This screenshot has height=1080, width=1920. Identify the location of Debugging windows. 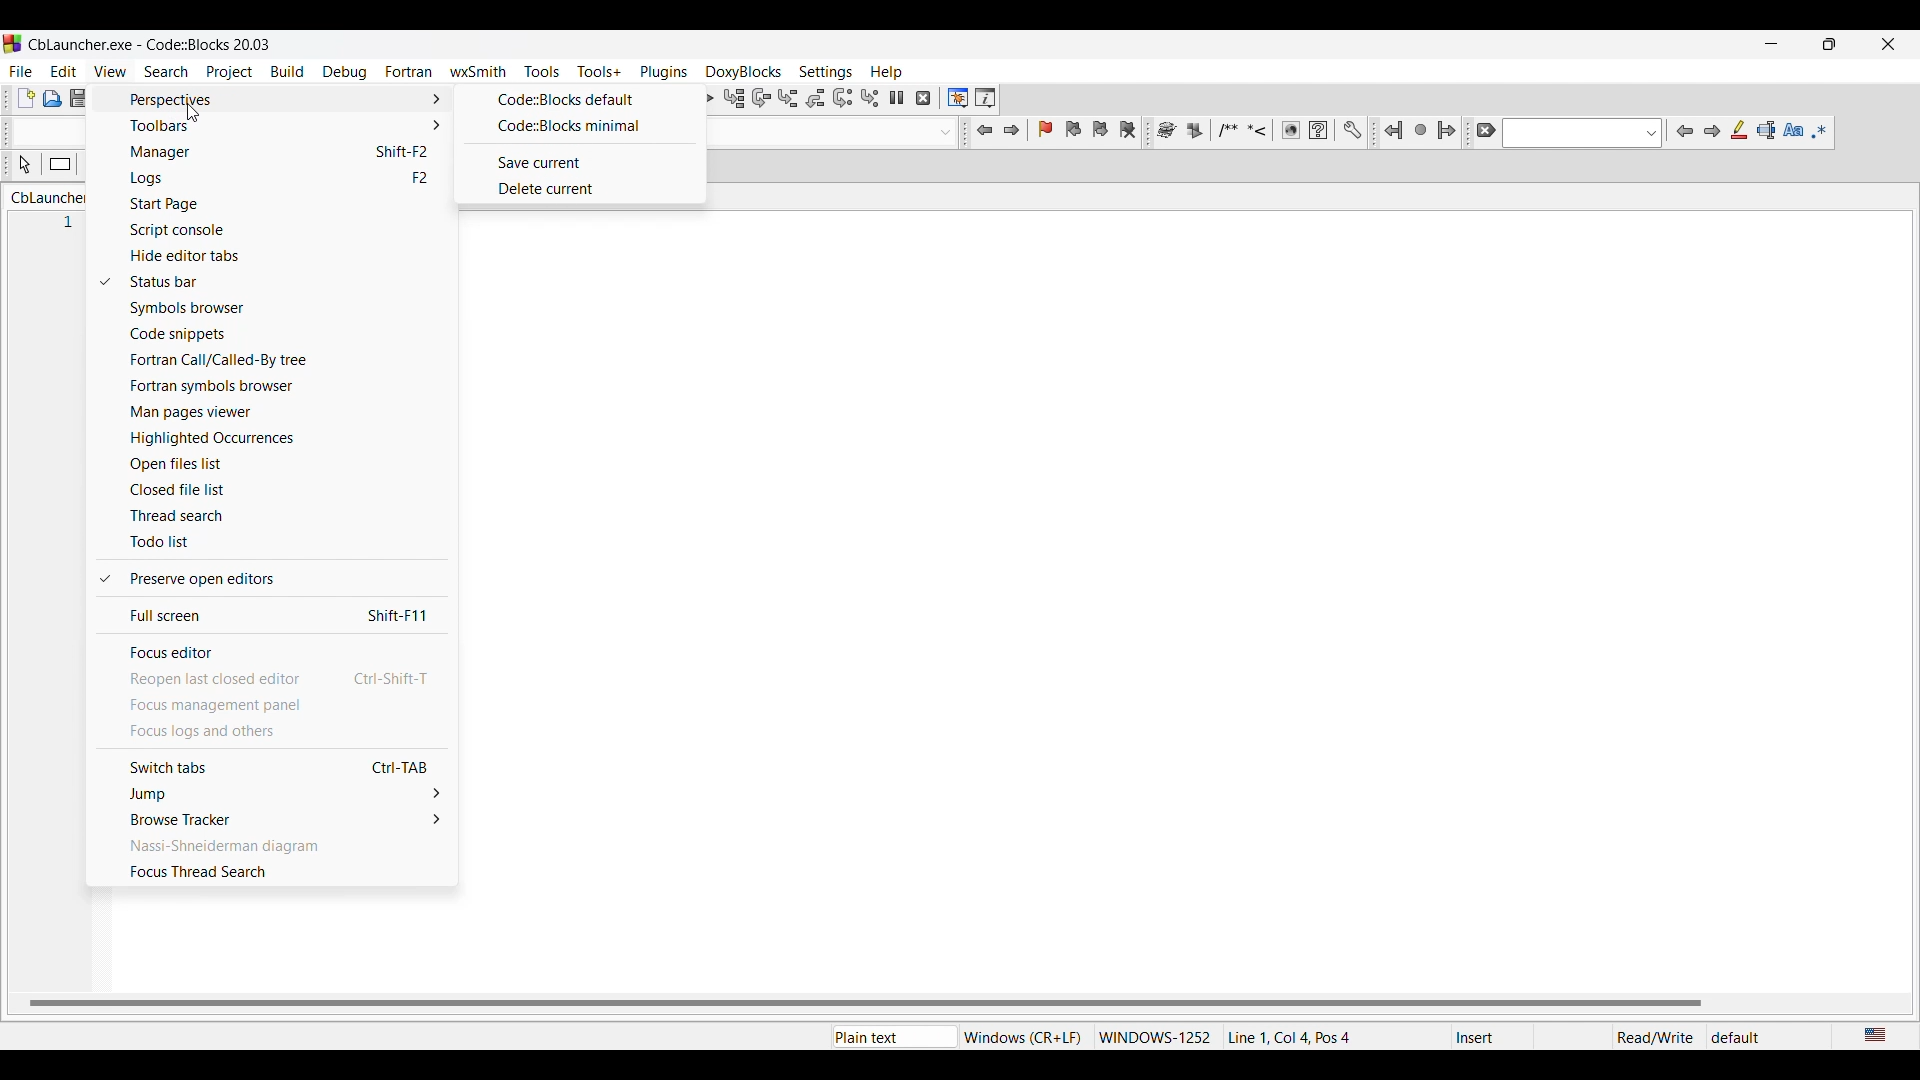
(958, 98).